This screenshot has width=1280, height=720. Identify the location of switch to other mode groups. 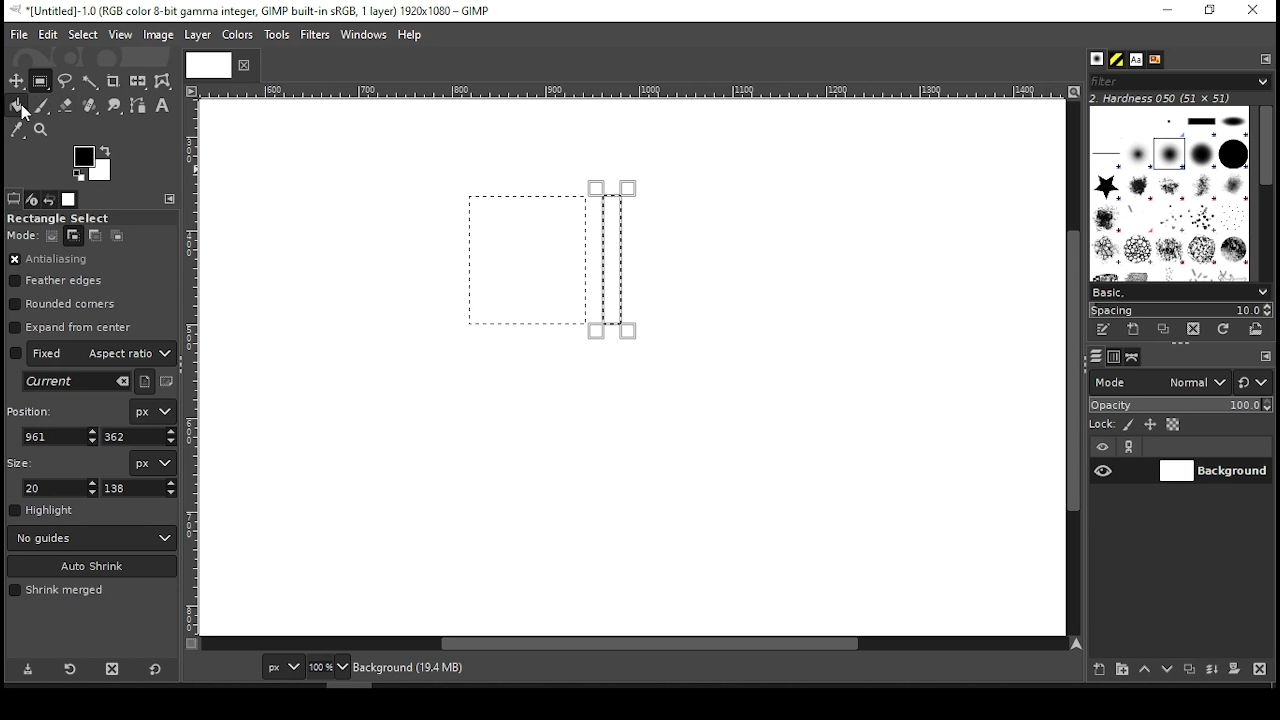
(1252, 384).